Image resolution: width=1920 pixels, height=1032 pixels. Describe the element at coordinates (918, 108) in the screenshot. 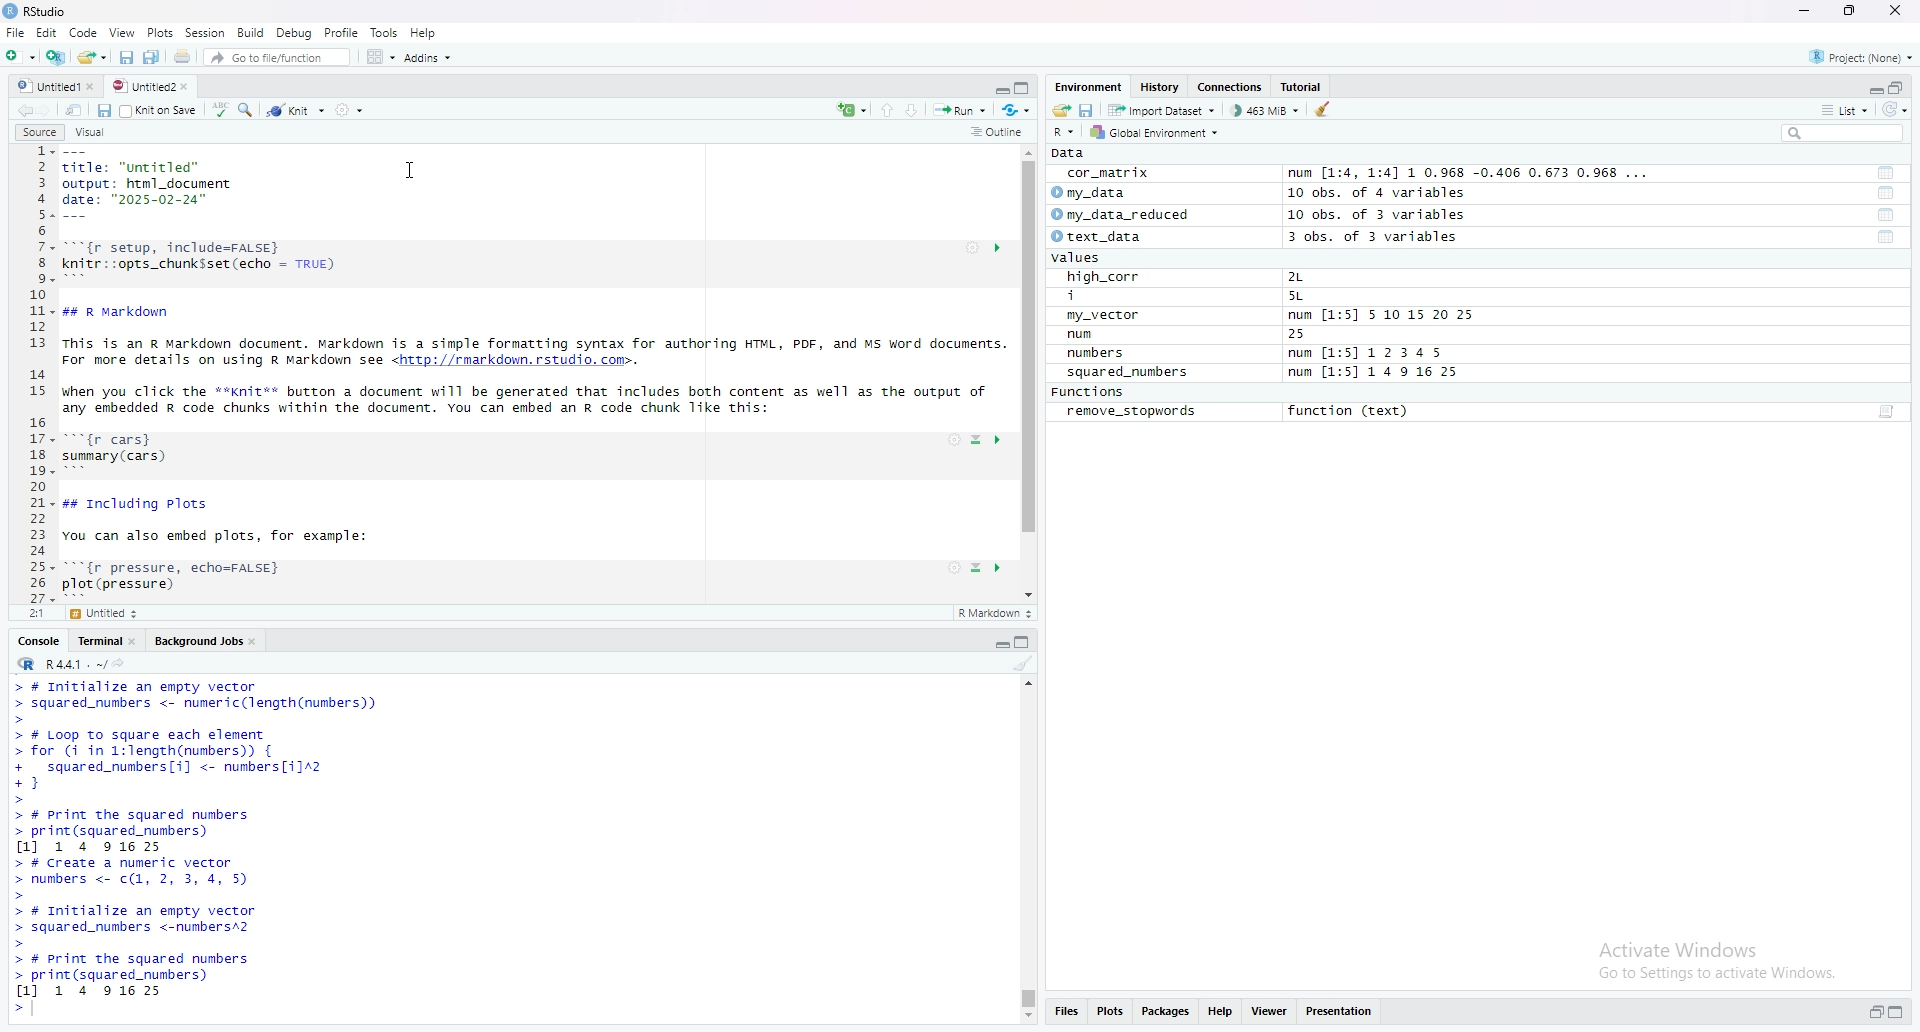

I see `Down` at that location.